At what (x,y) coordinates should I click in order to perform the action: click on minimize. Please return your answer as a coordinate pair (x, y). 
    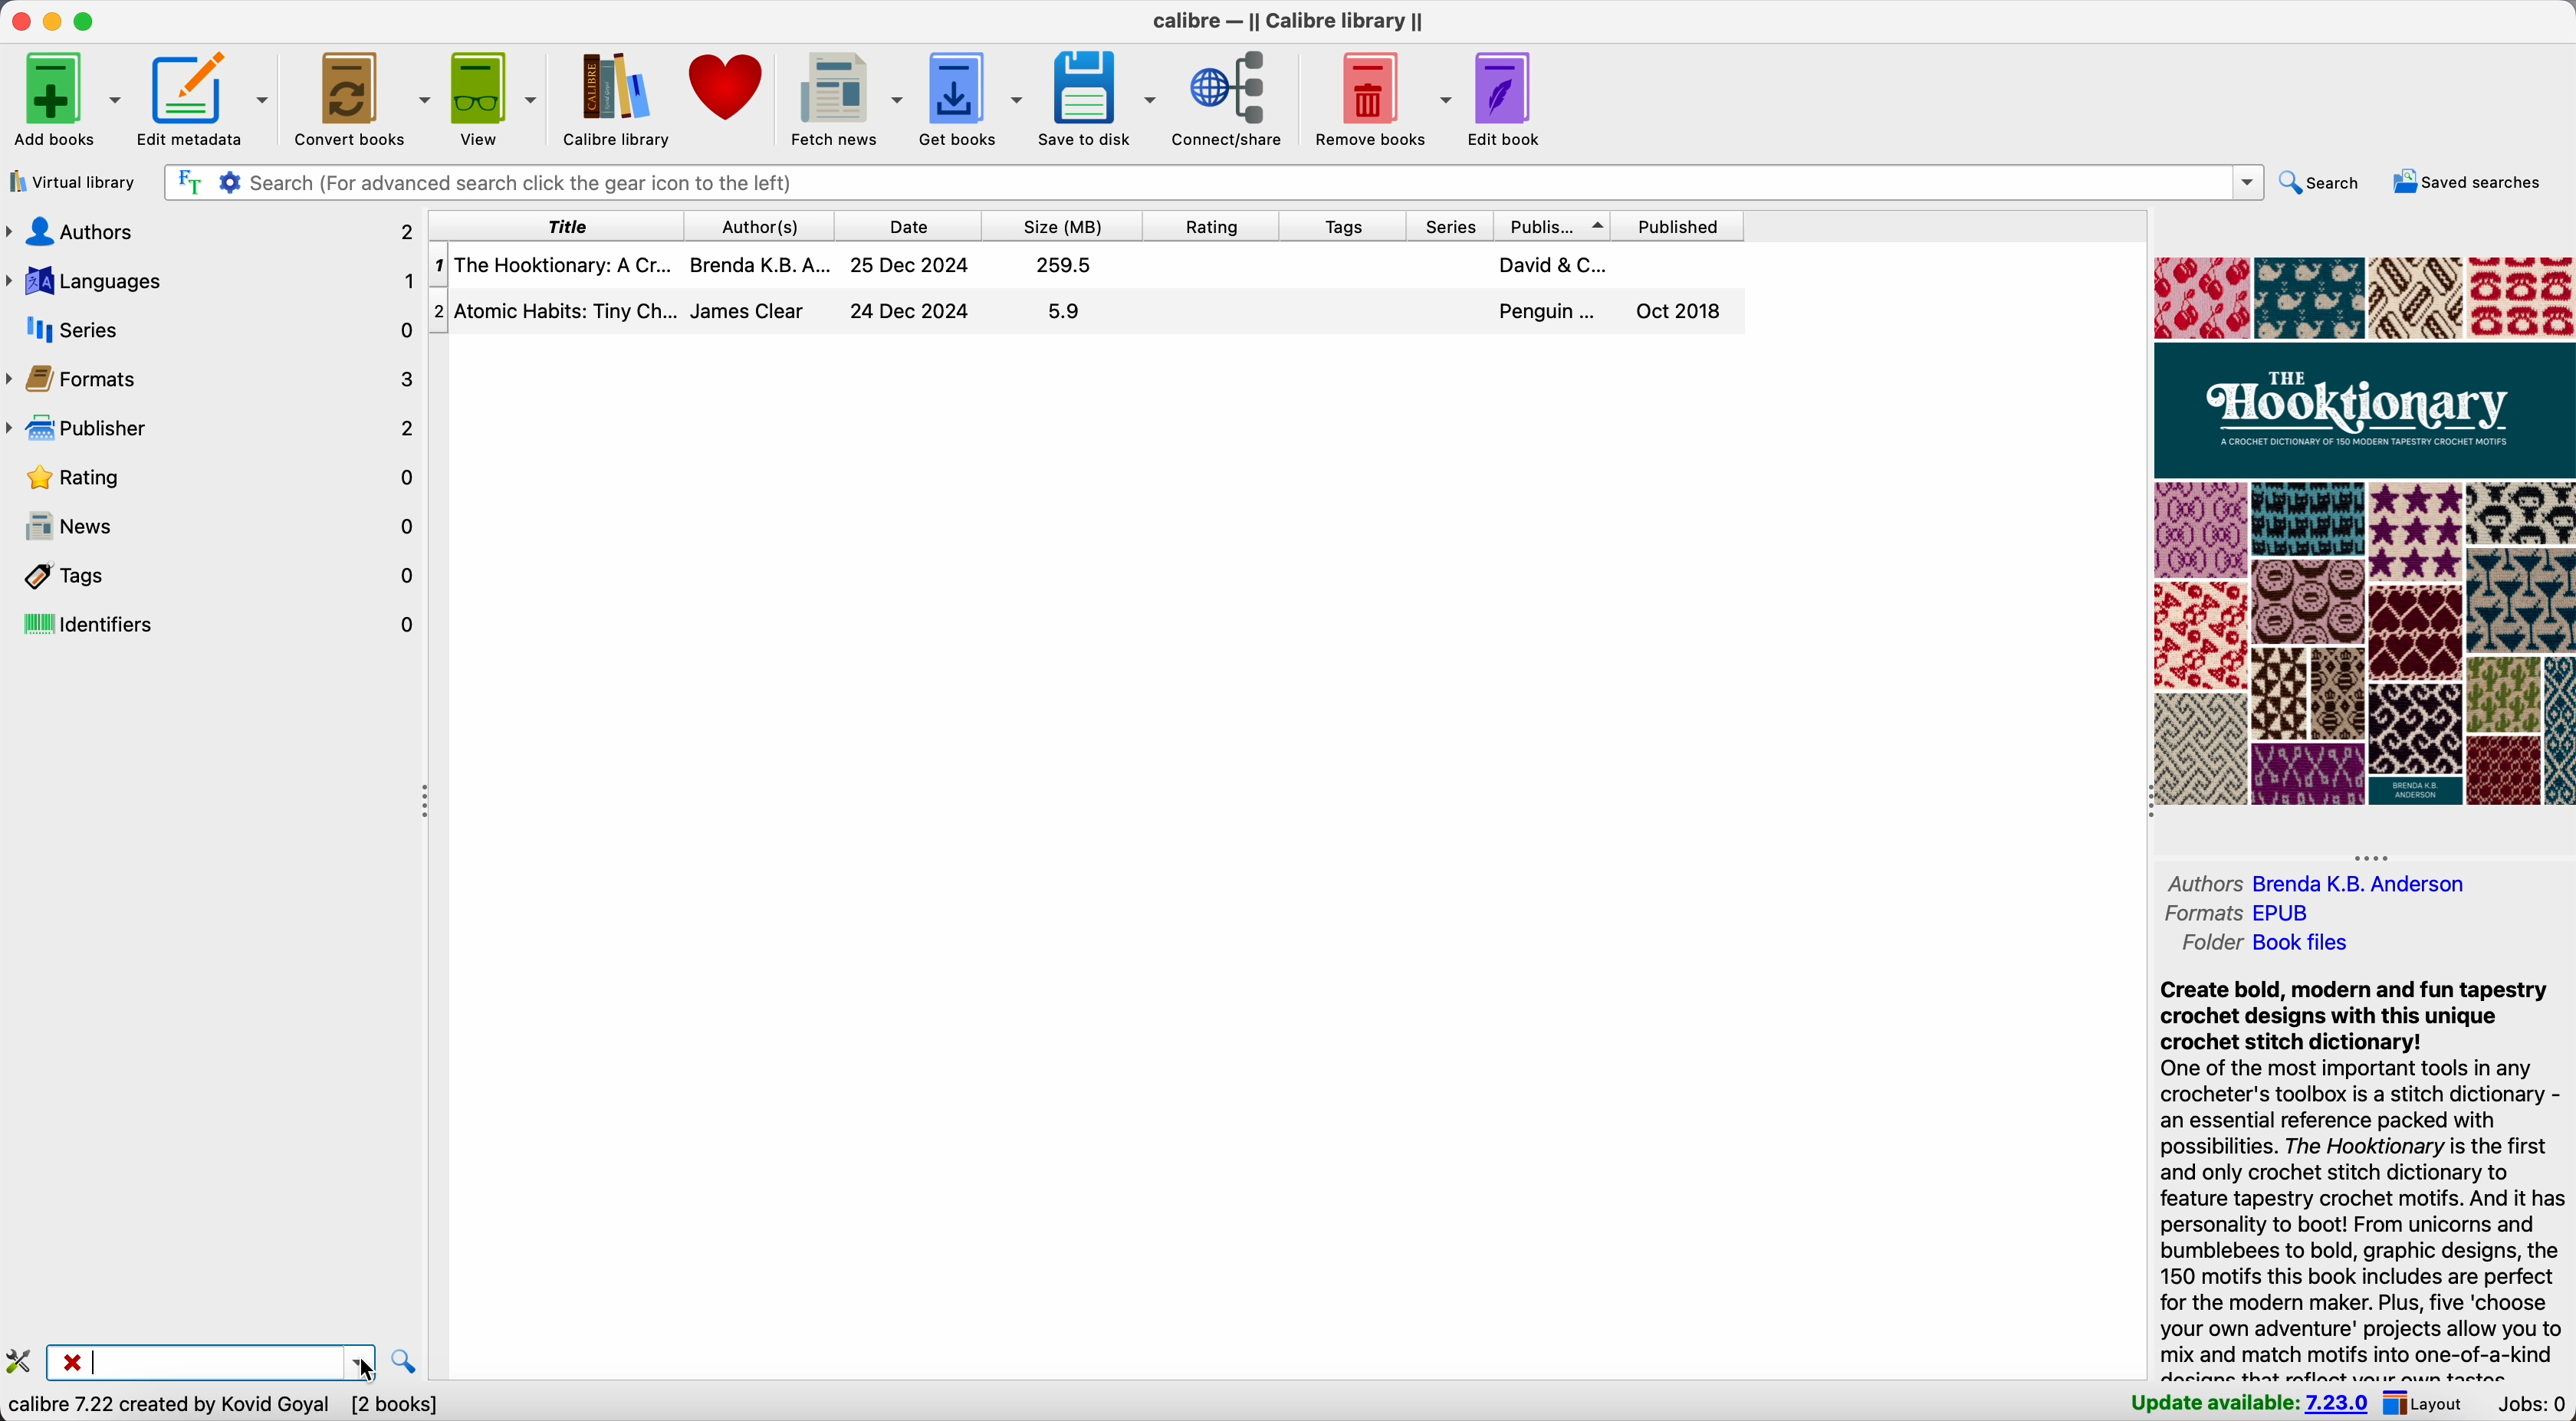
    Looking at the image, I should click on (53, 19).